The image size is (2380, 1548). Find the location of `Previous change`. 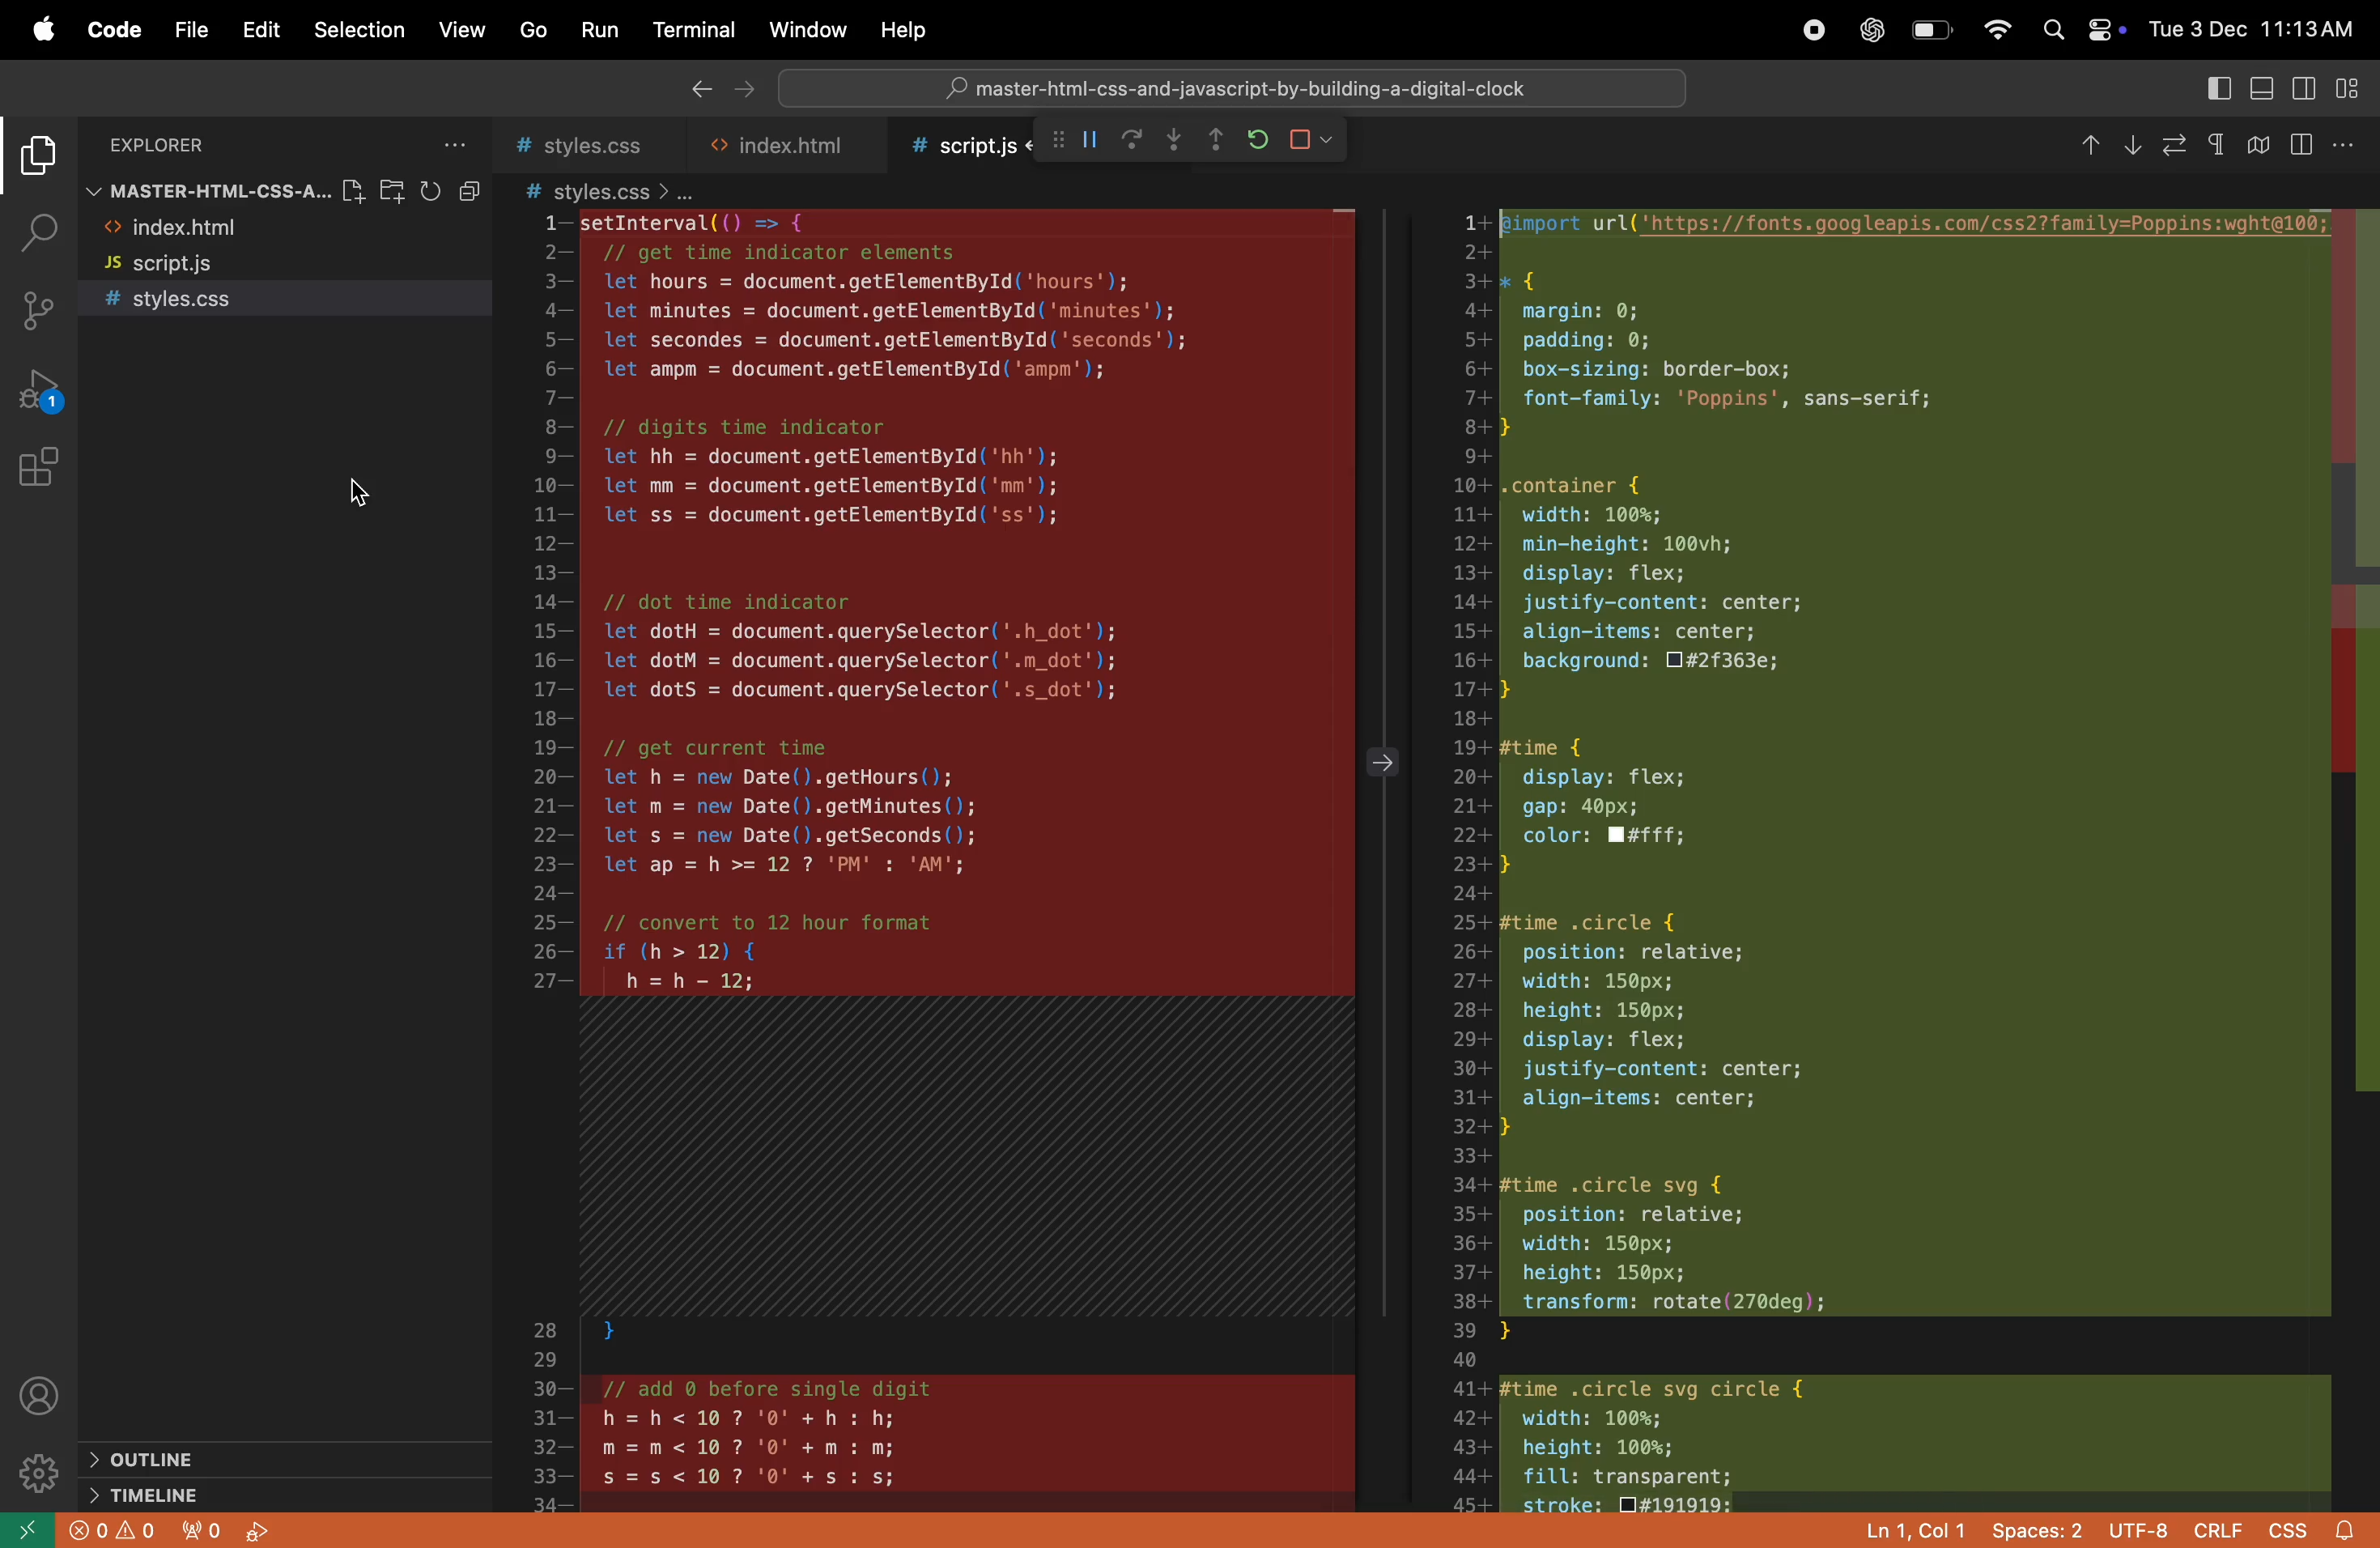

Previous change is located at coordinates (2092, 145).